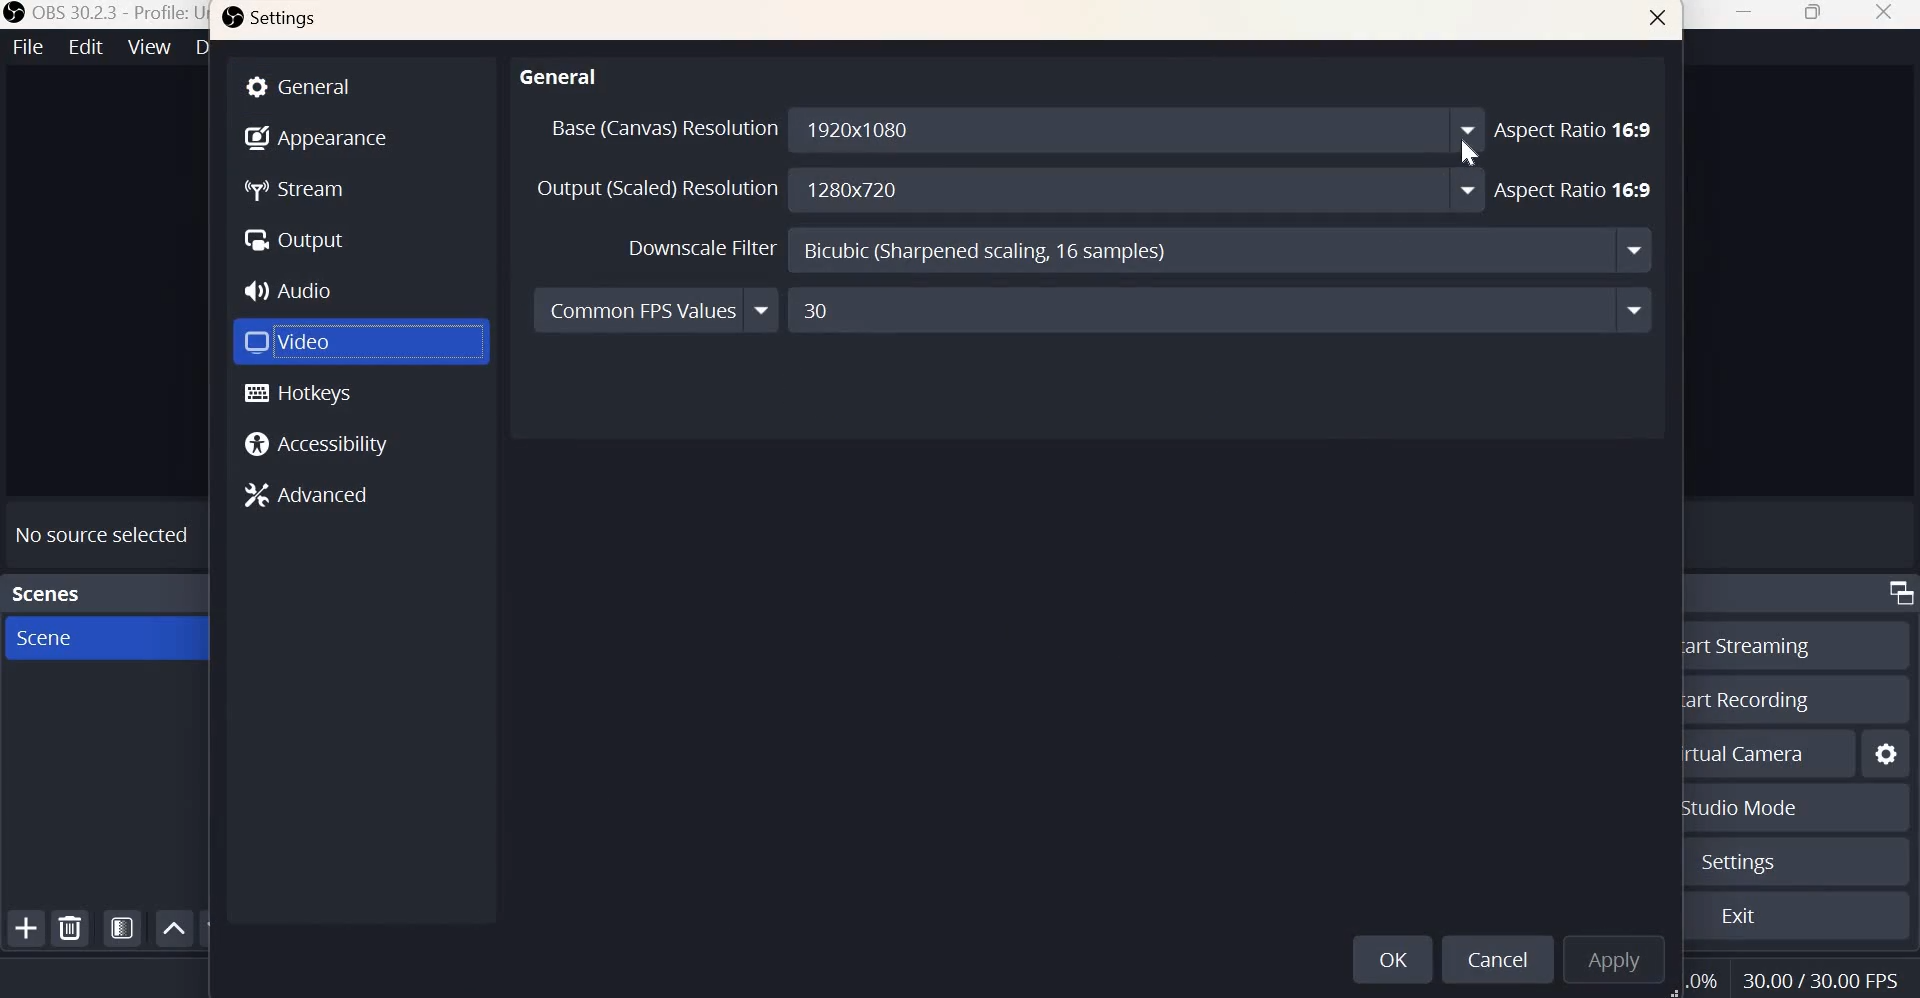 This screenshot has width=1920, height=998. What do you see at coordinates (104, 530) in the screenshot?
I see `No source selected` at bounding box center [104, 530].